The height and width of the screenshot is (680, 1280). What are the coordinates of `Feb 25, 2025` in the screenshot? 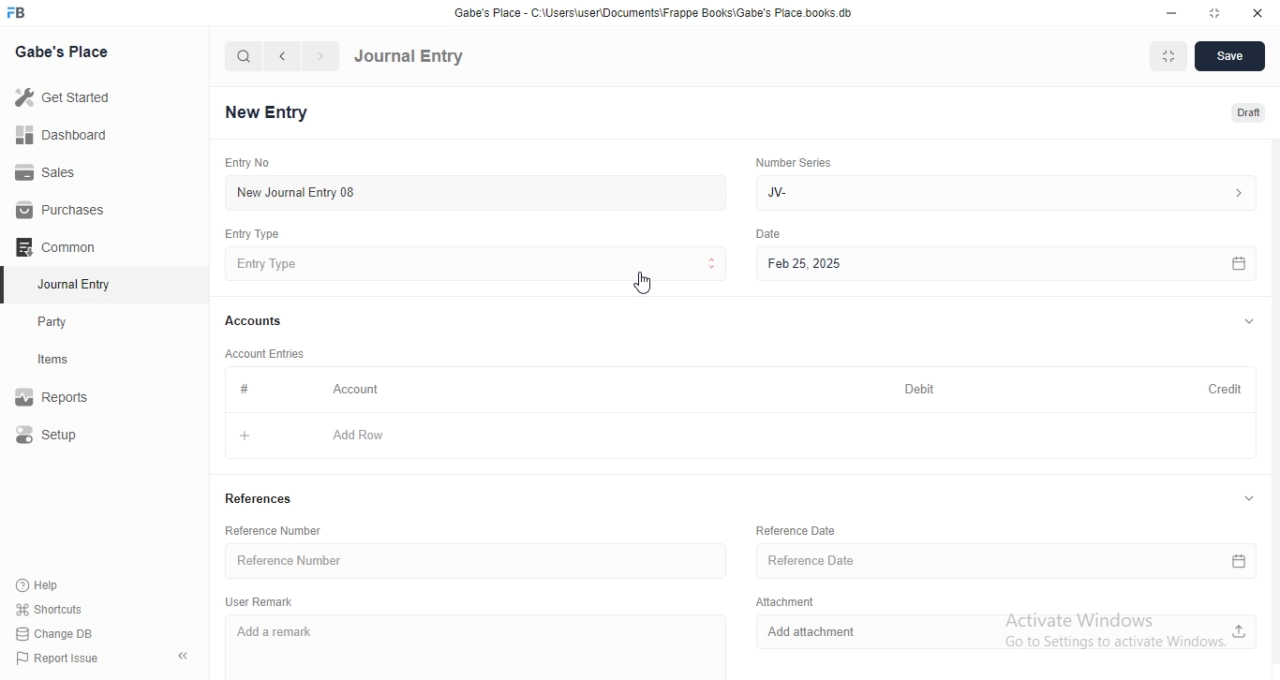 It's located at (1003, 263).